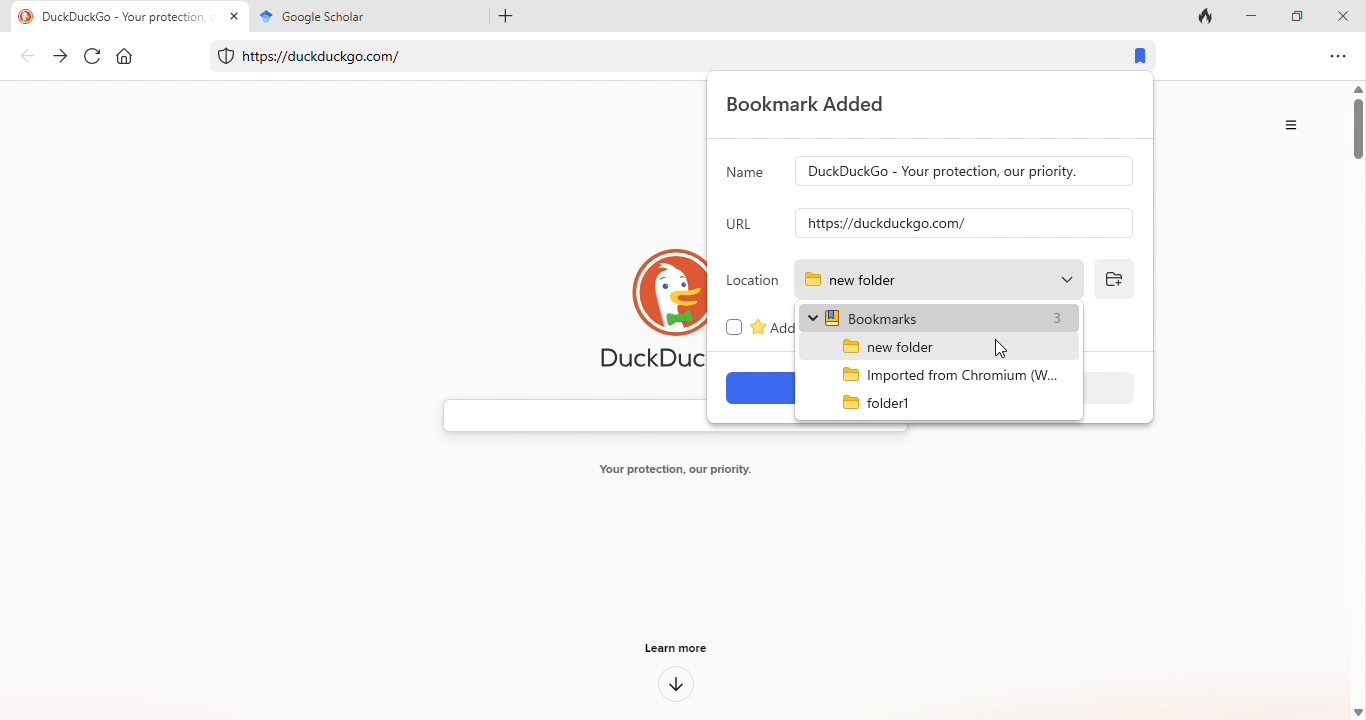 Image resolution: width=1366 pixels, height=720 pixels. Describe the element at coordinates (941, 317) in the screenshot. I see `bookmarks` at that location.